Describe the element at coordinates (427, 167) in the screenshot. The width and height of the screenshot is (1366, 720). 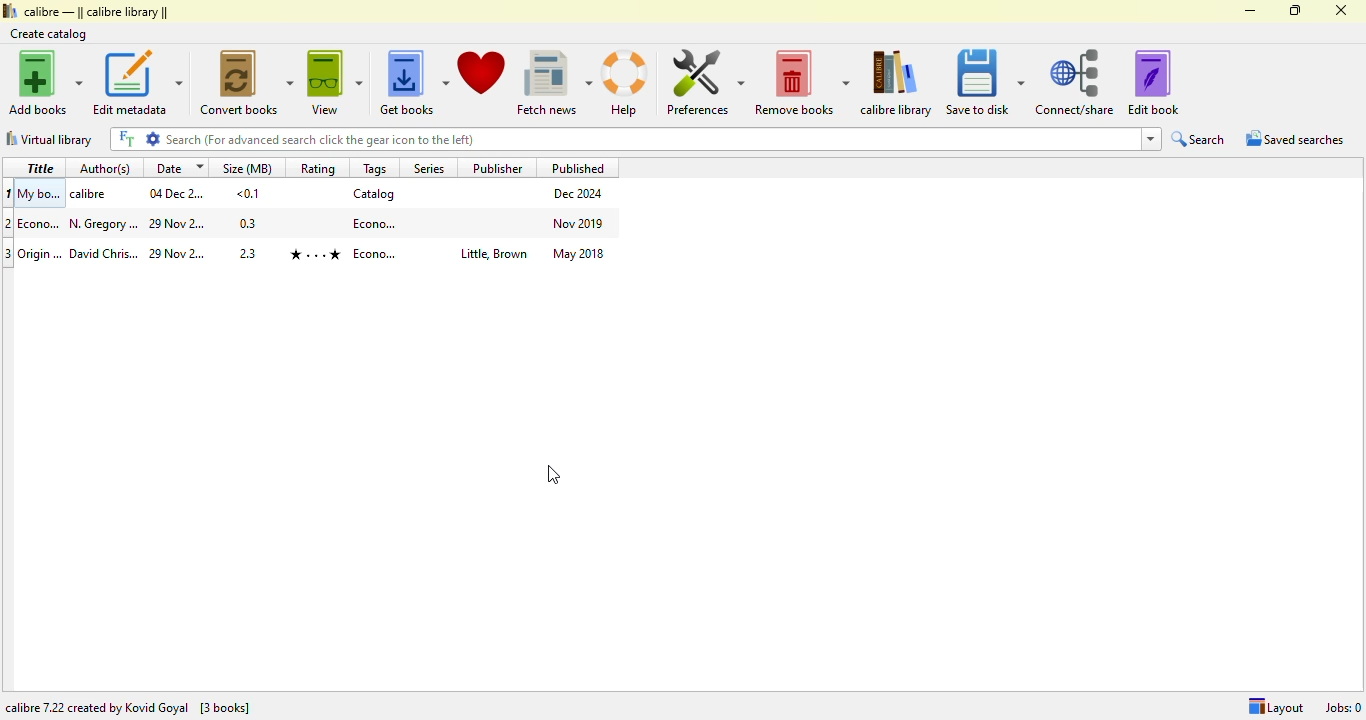
I see `series` at that location.